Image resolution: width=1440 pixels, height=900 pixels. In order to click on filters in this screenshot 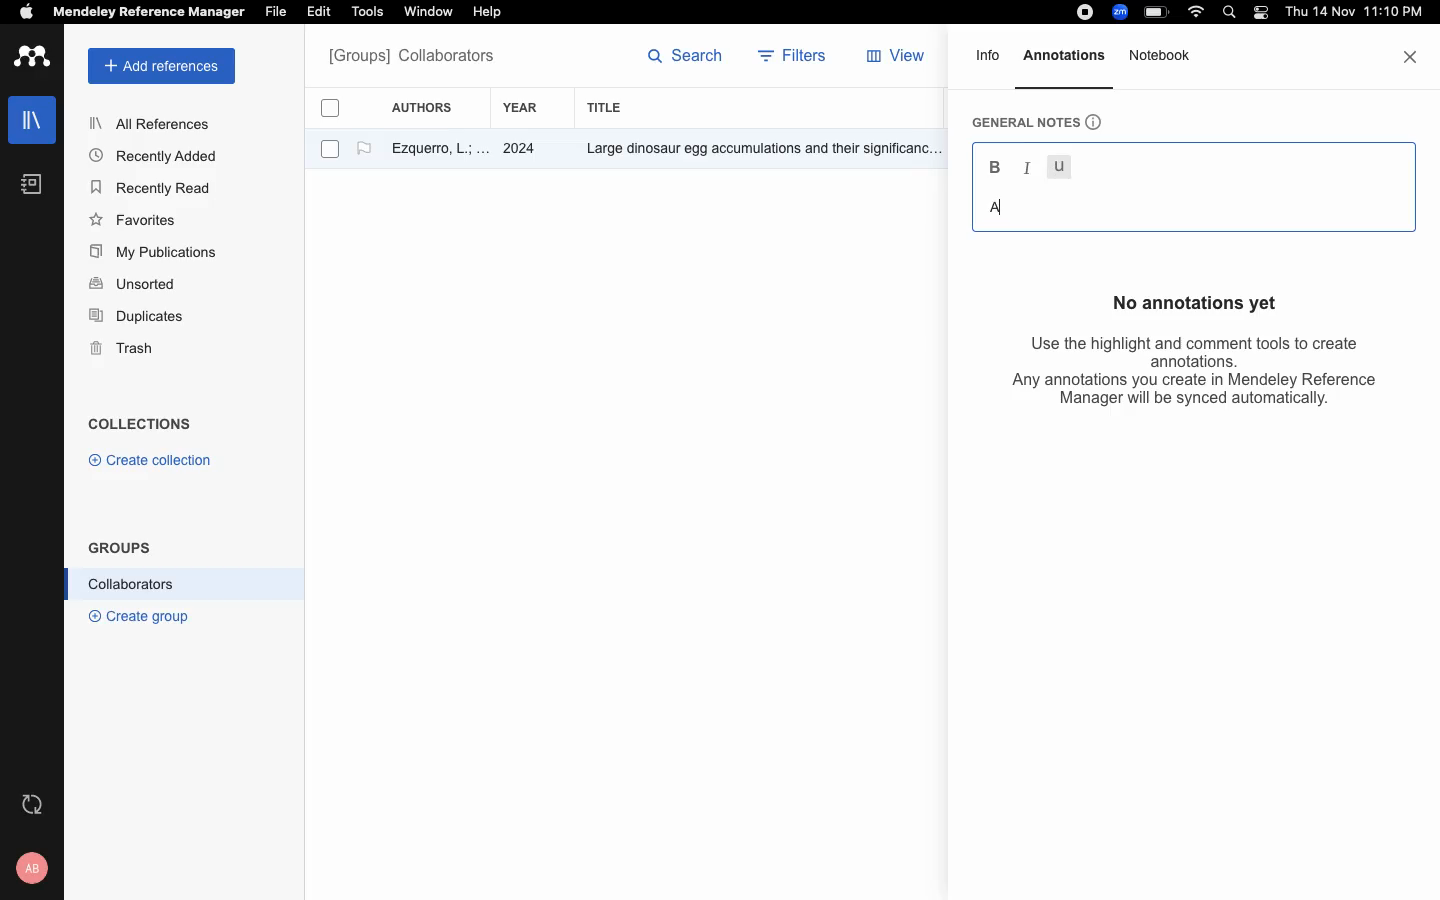, I will do `click(795, 58)`.